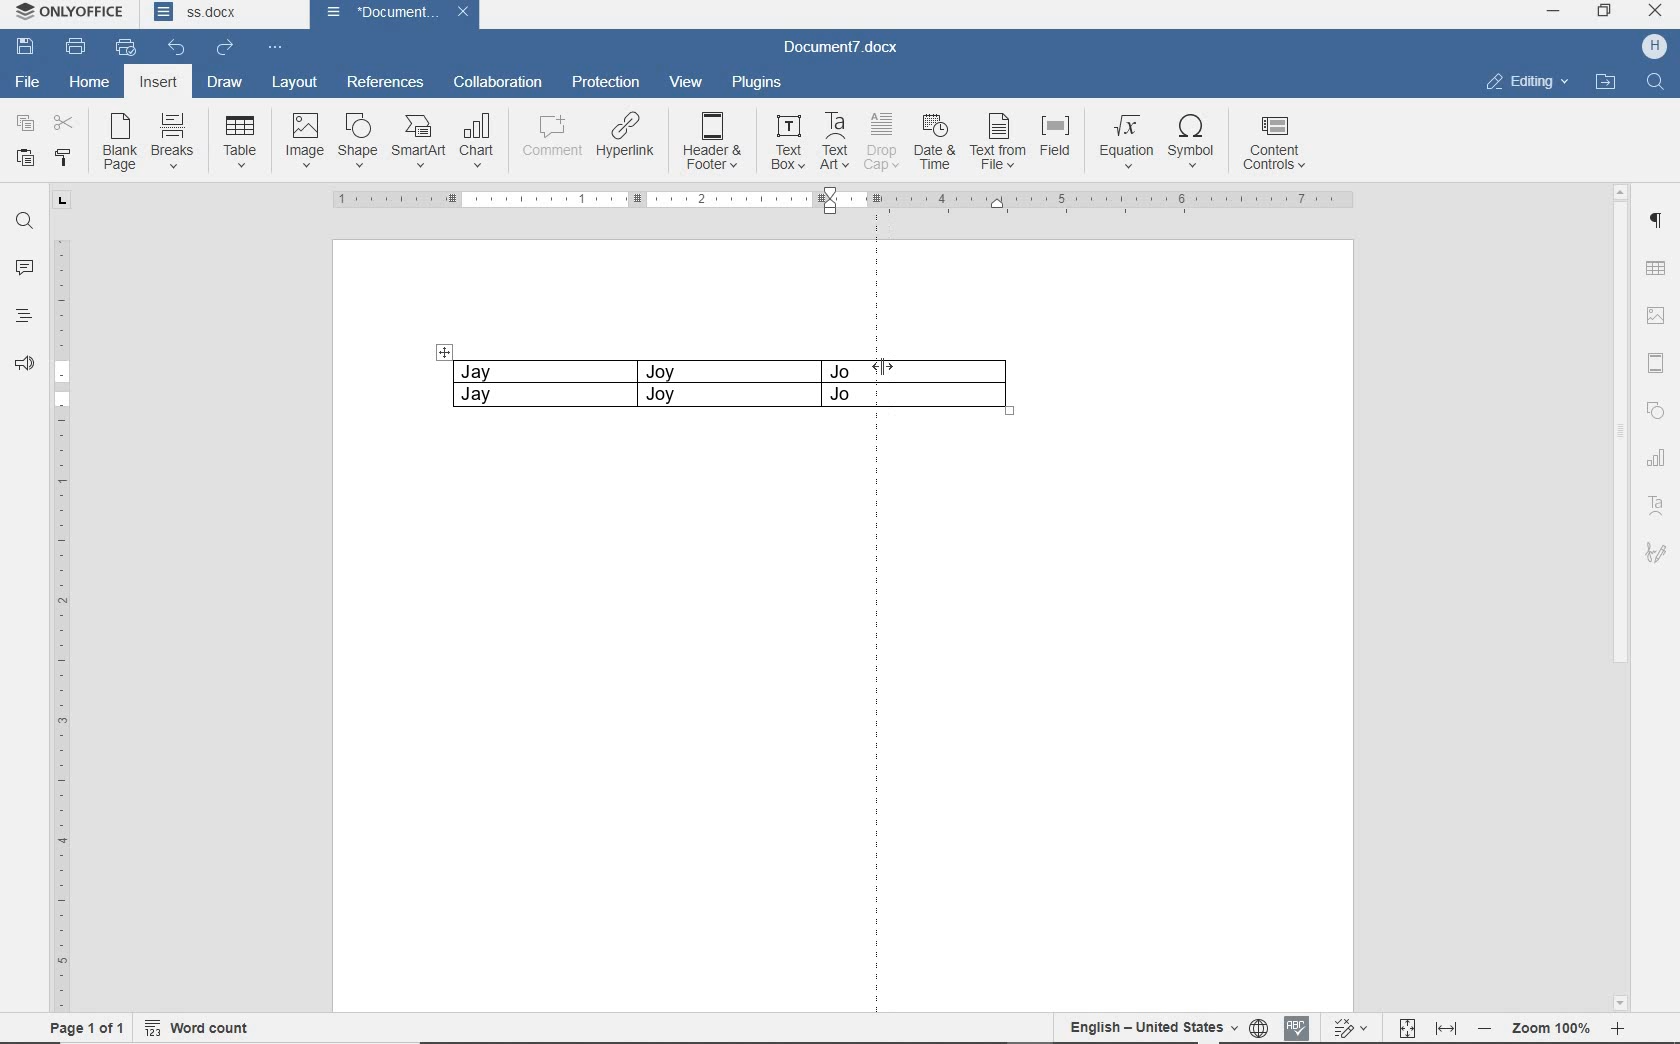 The width and height of the screenshot is (1680, 1044). I want to click on RESTORE DOWN, so click(1608, 10).